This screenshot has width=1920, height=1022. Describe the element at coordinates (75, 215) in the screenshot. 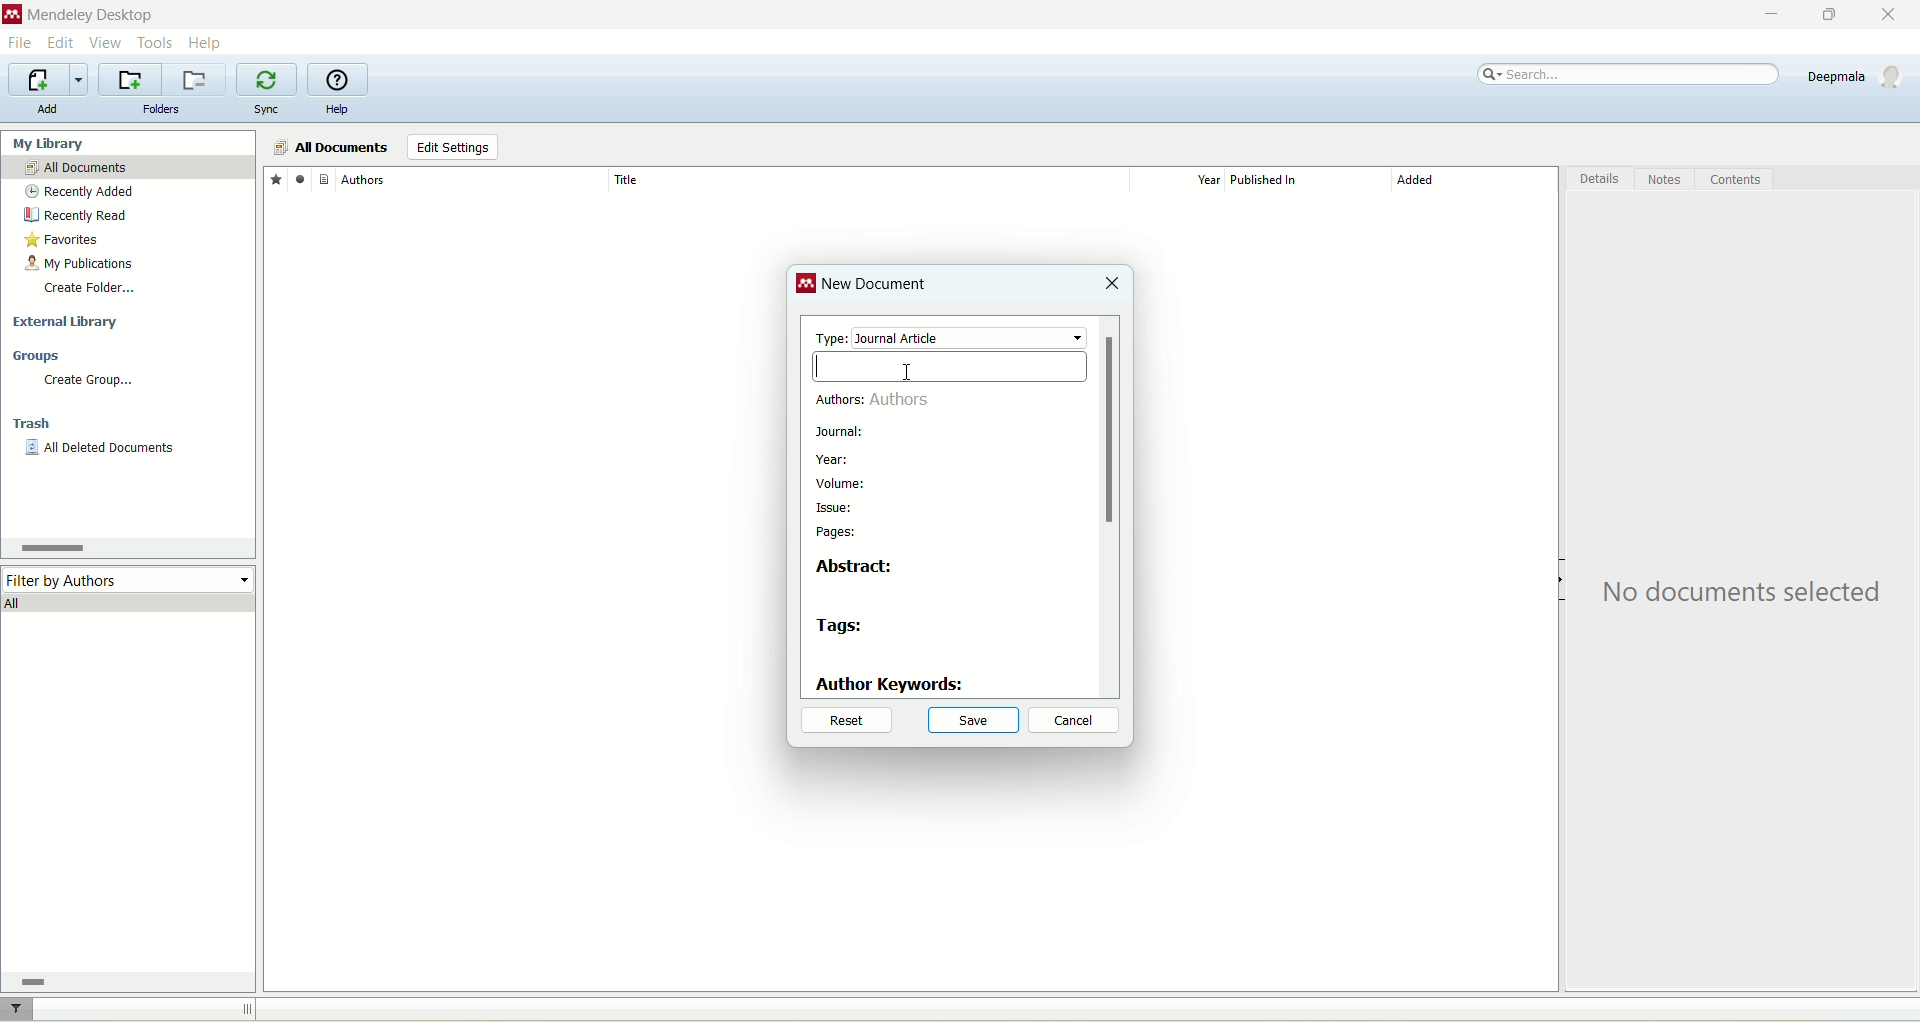

I see `recently read` at that location.